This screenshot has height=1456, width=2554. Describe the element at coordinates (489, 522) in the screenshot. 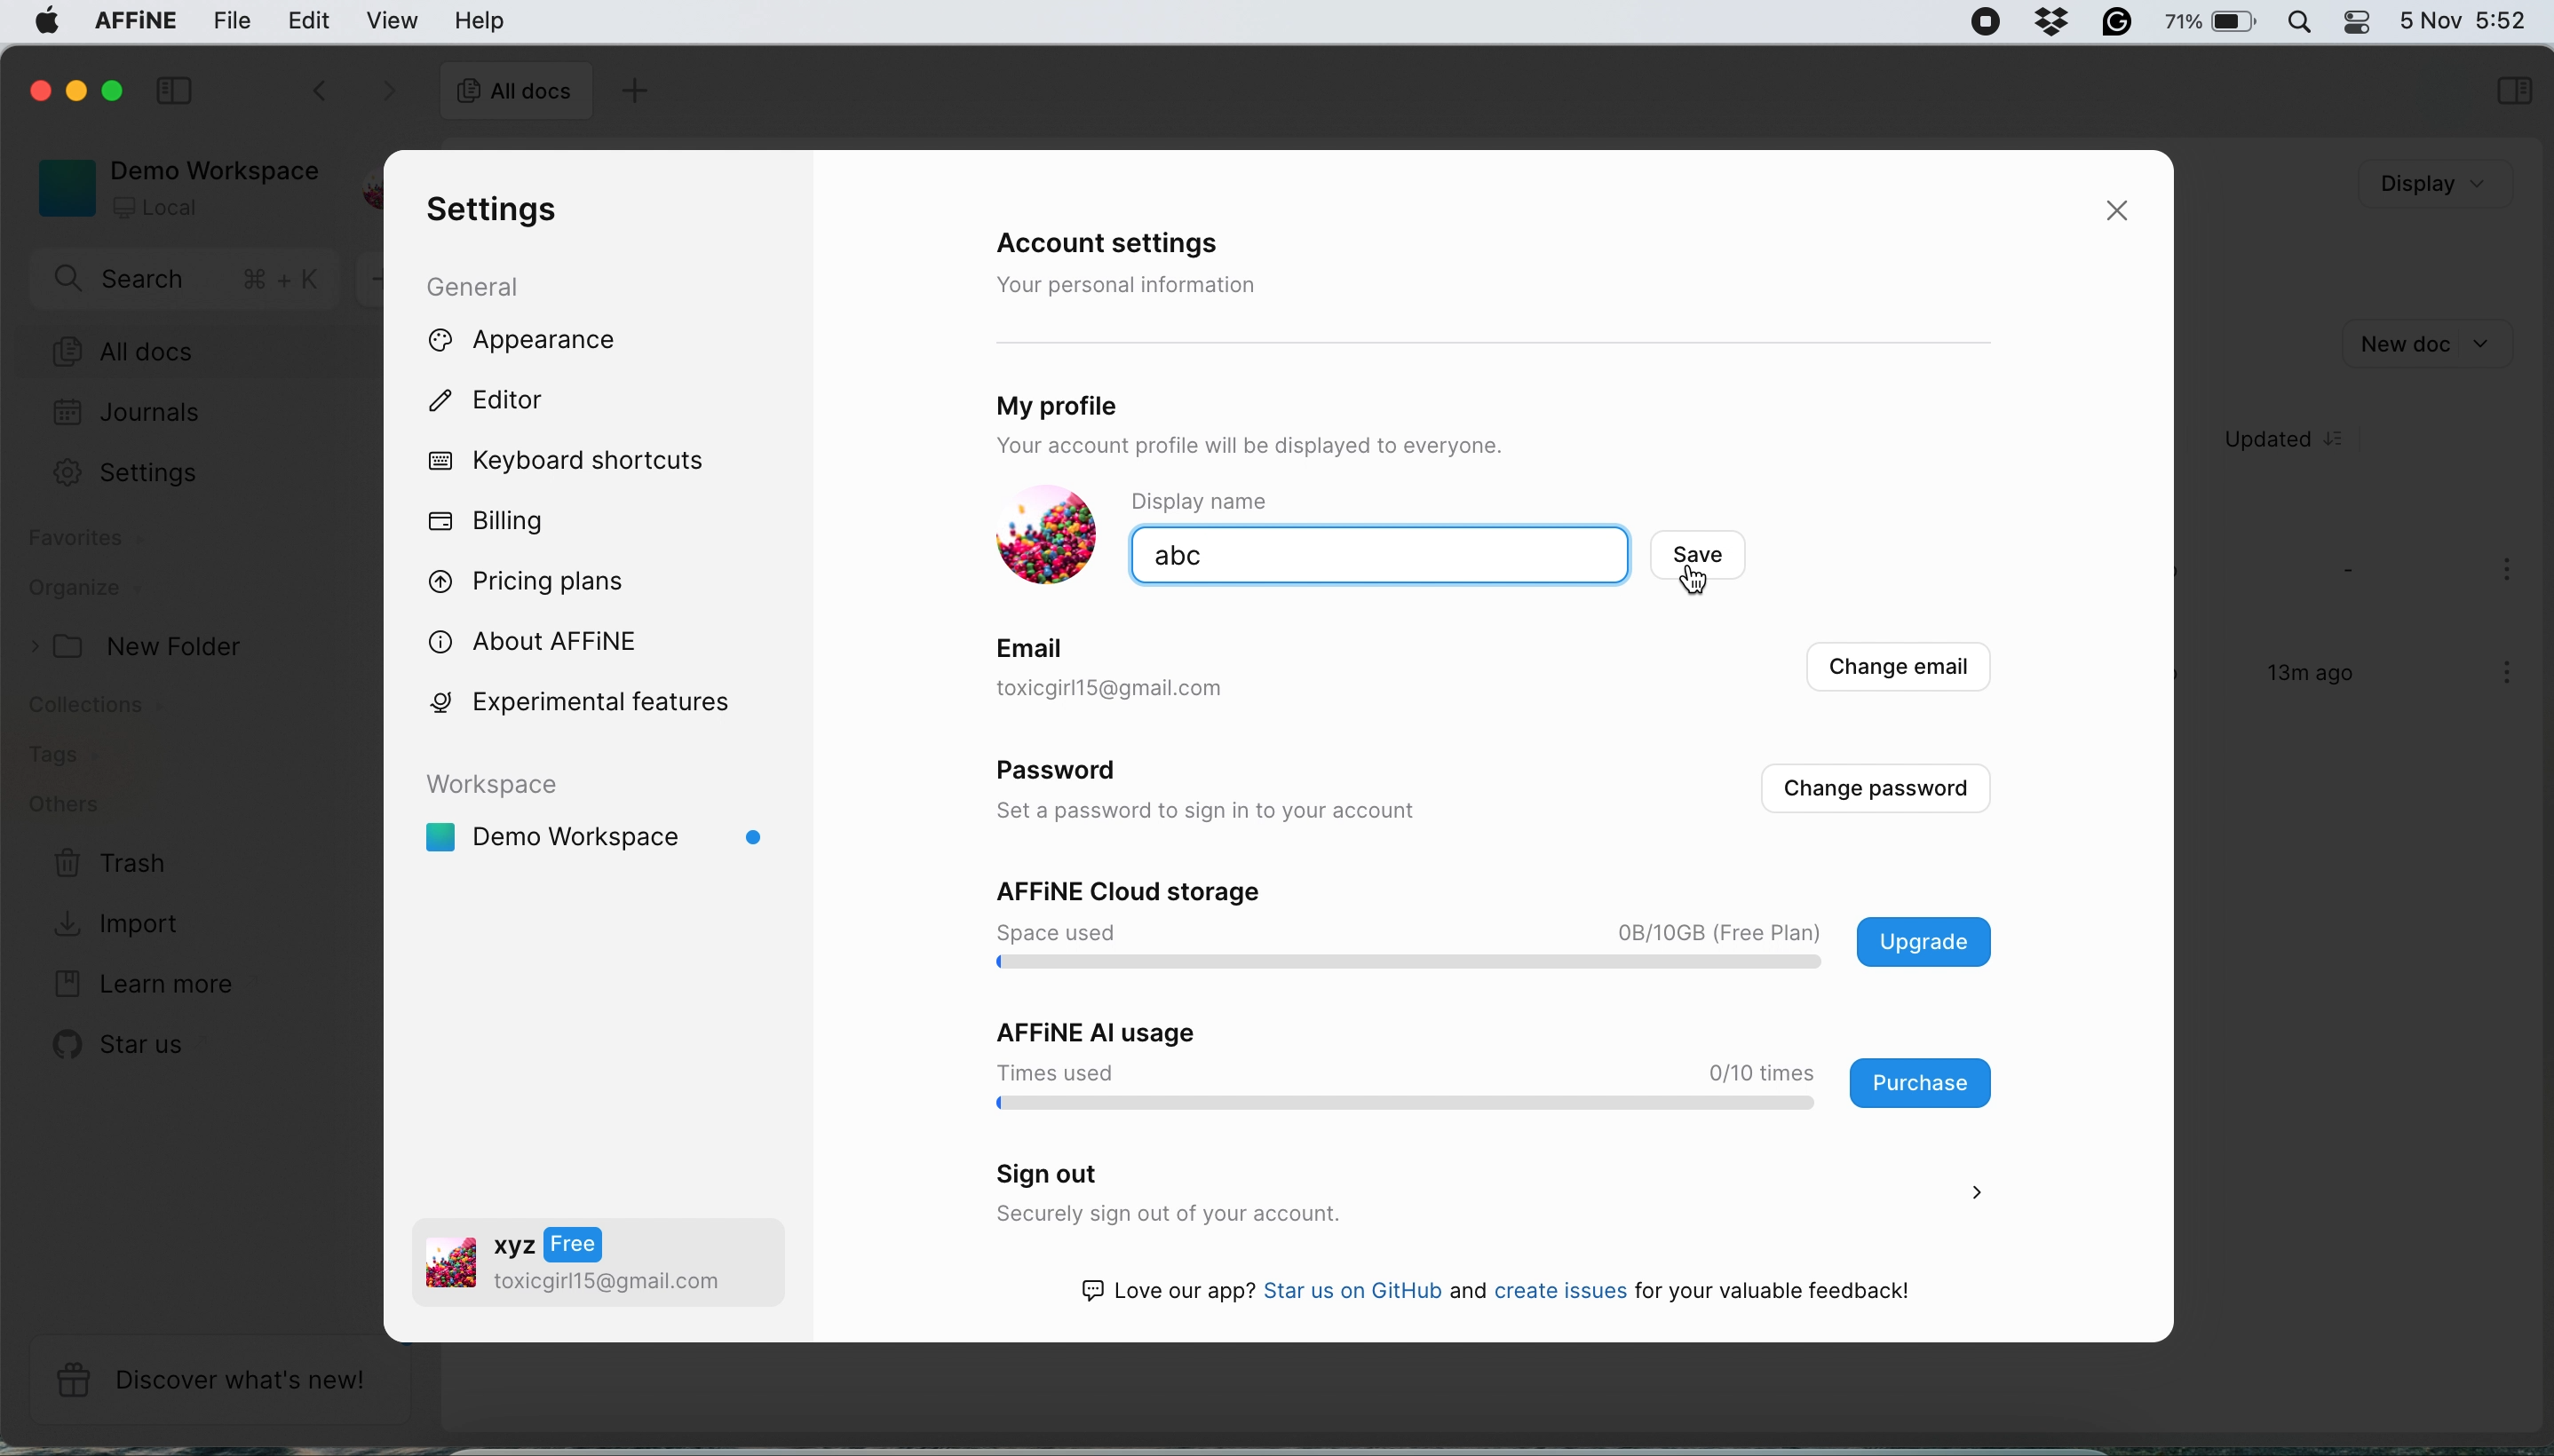

I see `billing` at that location.